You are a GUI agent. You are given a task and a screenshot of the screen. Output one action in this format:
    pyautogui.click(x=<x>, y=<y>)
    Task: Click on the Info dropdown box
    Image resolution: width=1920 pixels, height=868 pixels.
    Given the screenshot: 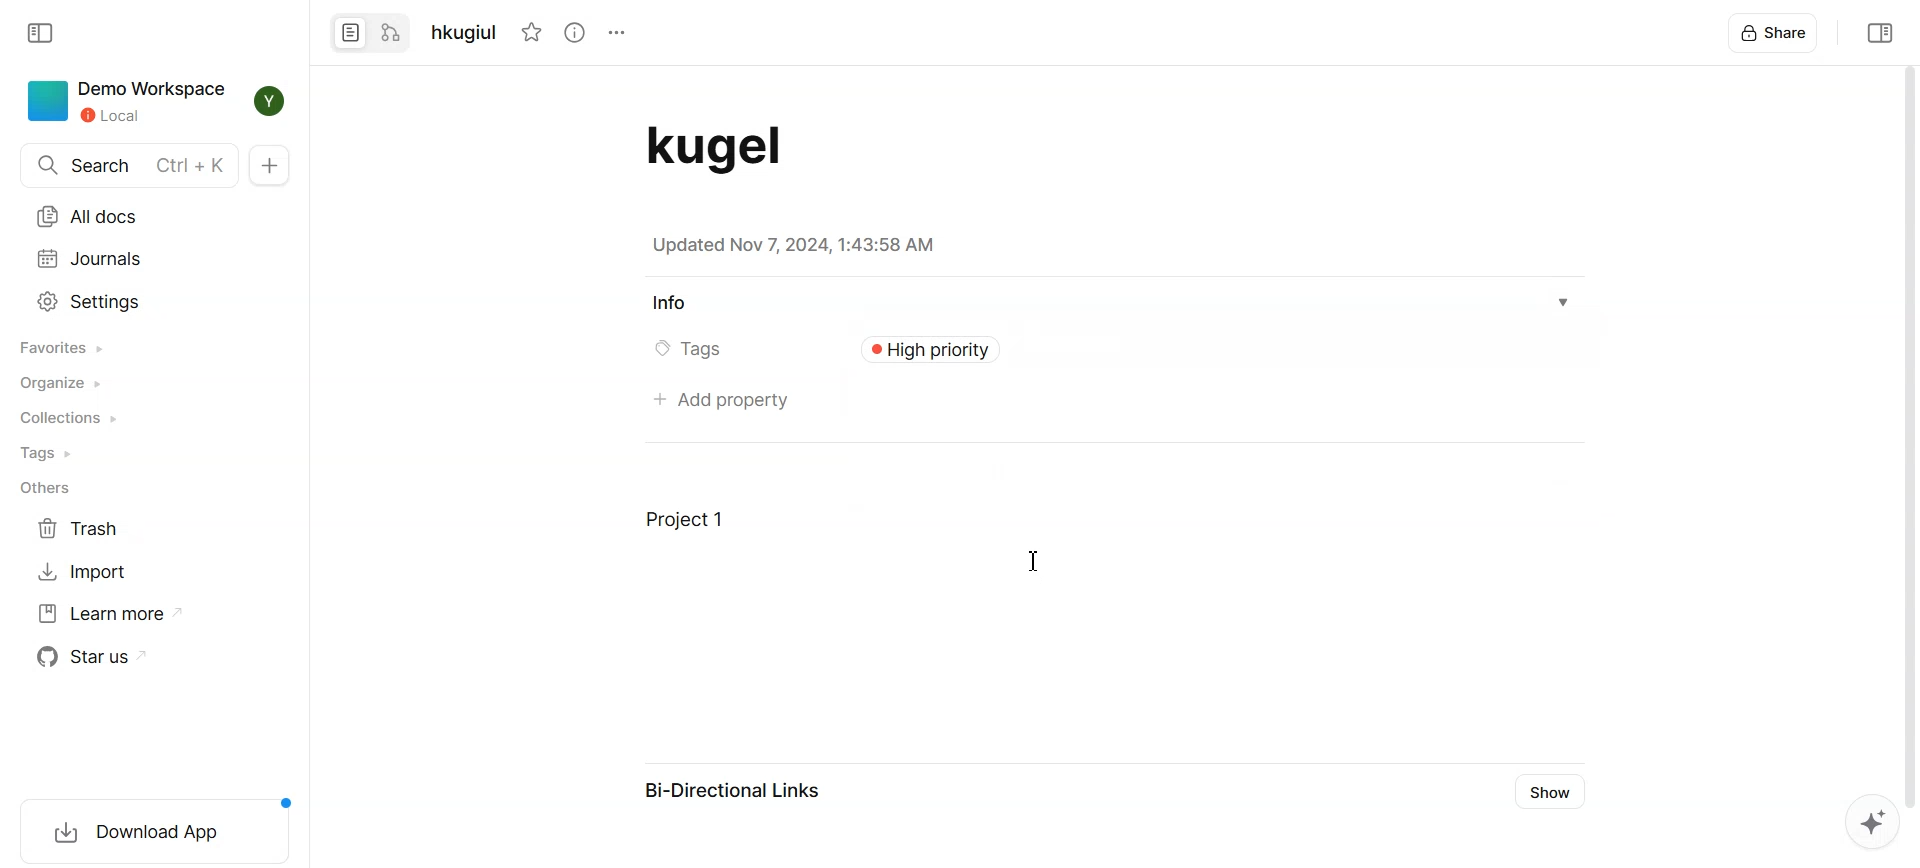 What is the action you would take?
    pyautogui.click(x=1576, y=302)
    